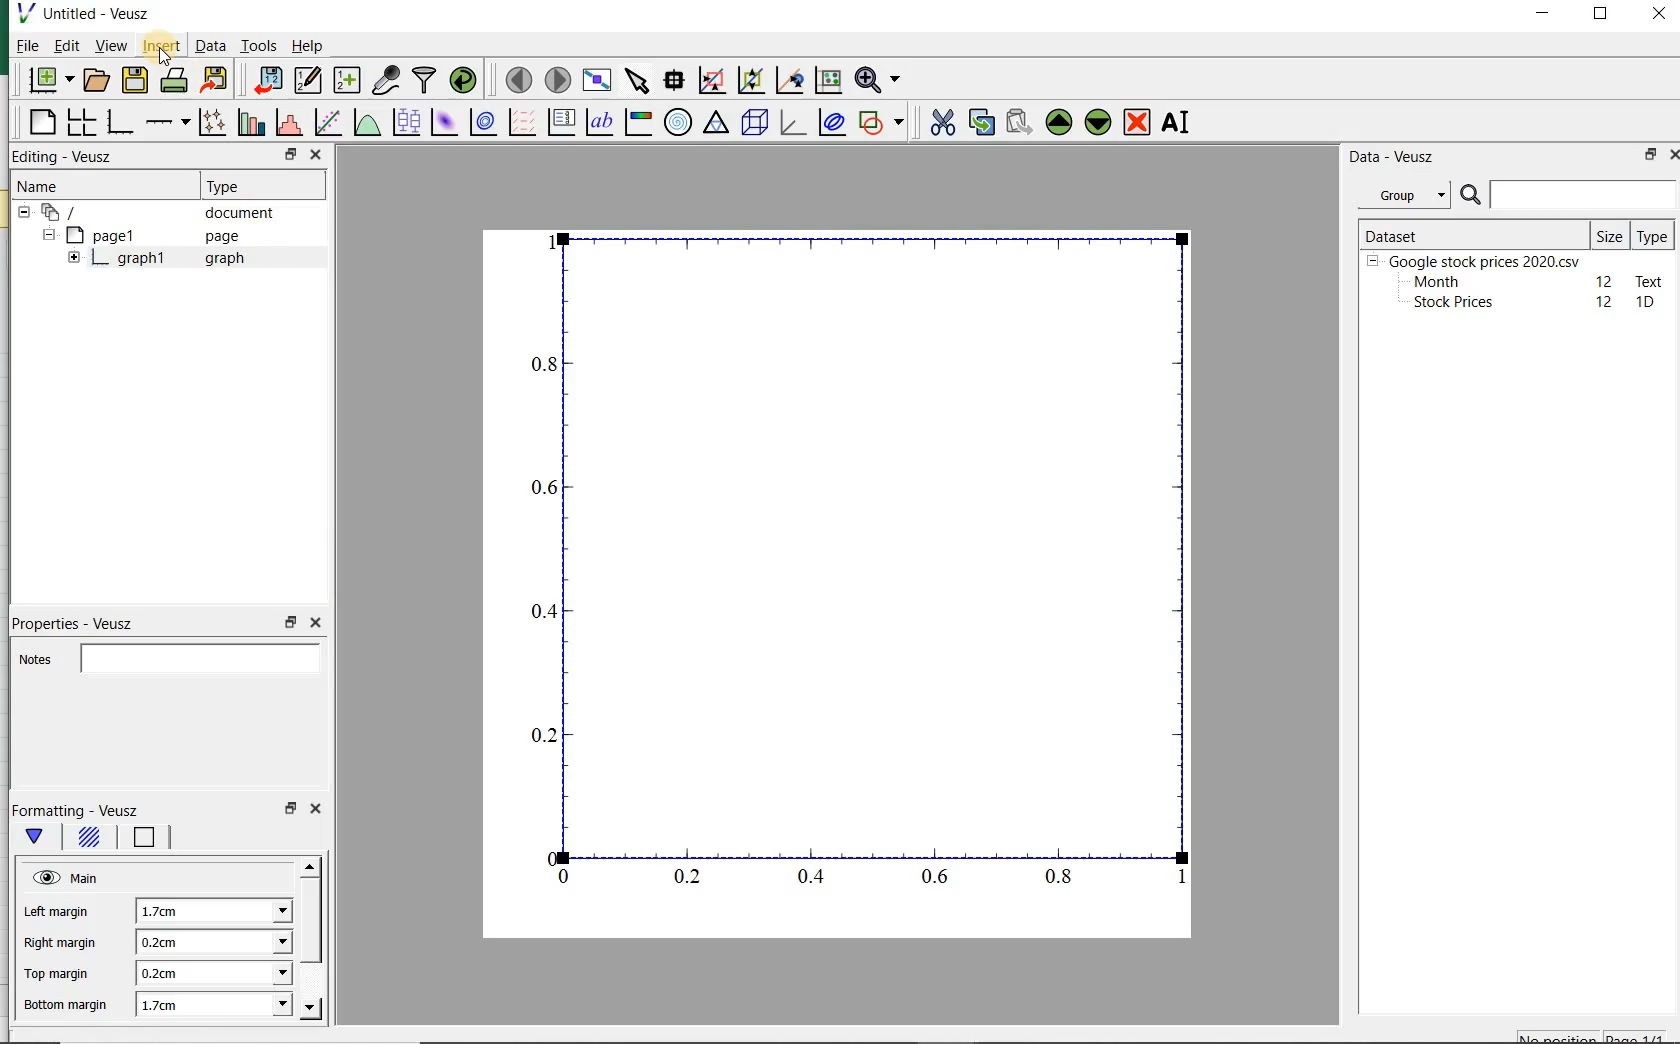  Describe the element at coordinates (1472, 232) in the screenshot. I see `DATASET` at that location.